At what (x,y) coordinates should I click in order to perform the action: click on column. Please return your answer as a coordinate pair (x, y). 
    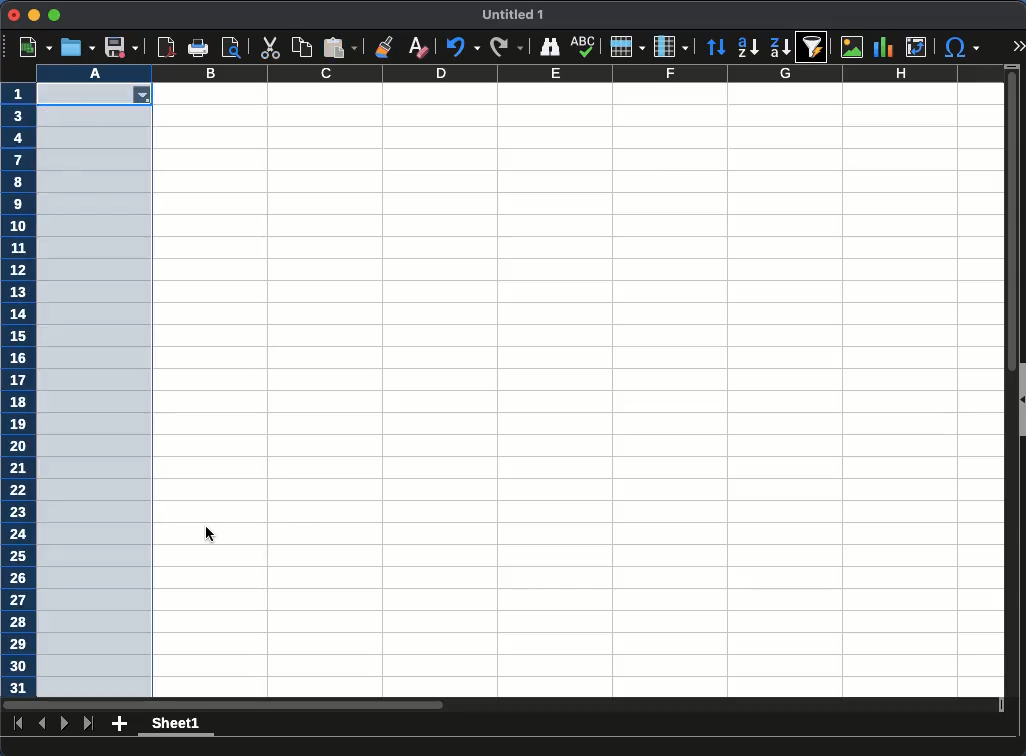
    Looking at the image, I should click on (519, 73).